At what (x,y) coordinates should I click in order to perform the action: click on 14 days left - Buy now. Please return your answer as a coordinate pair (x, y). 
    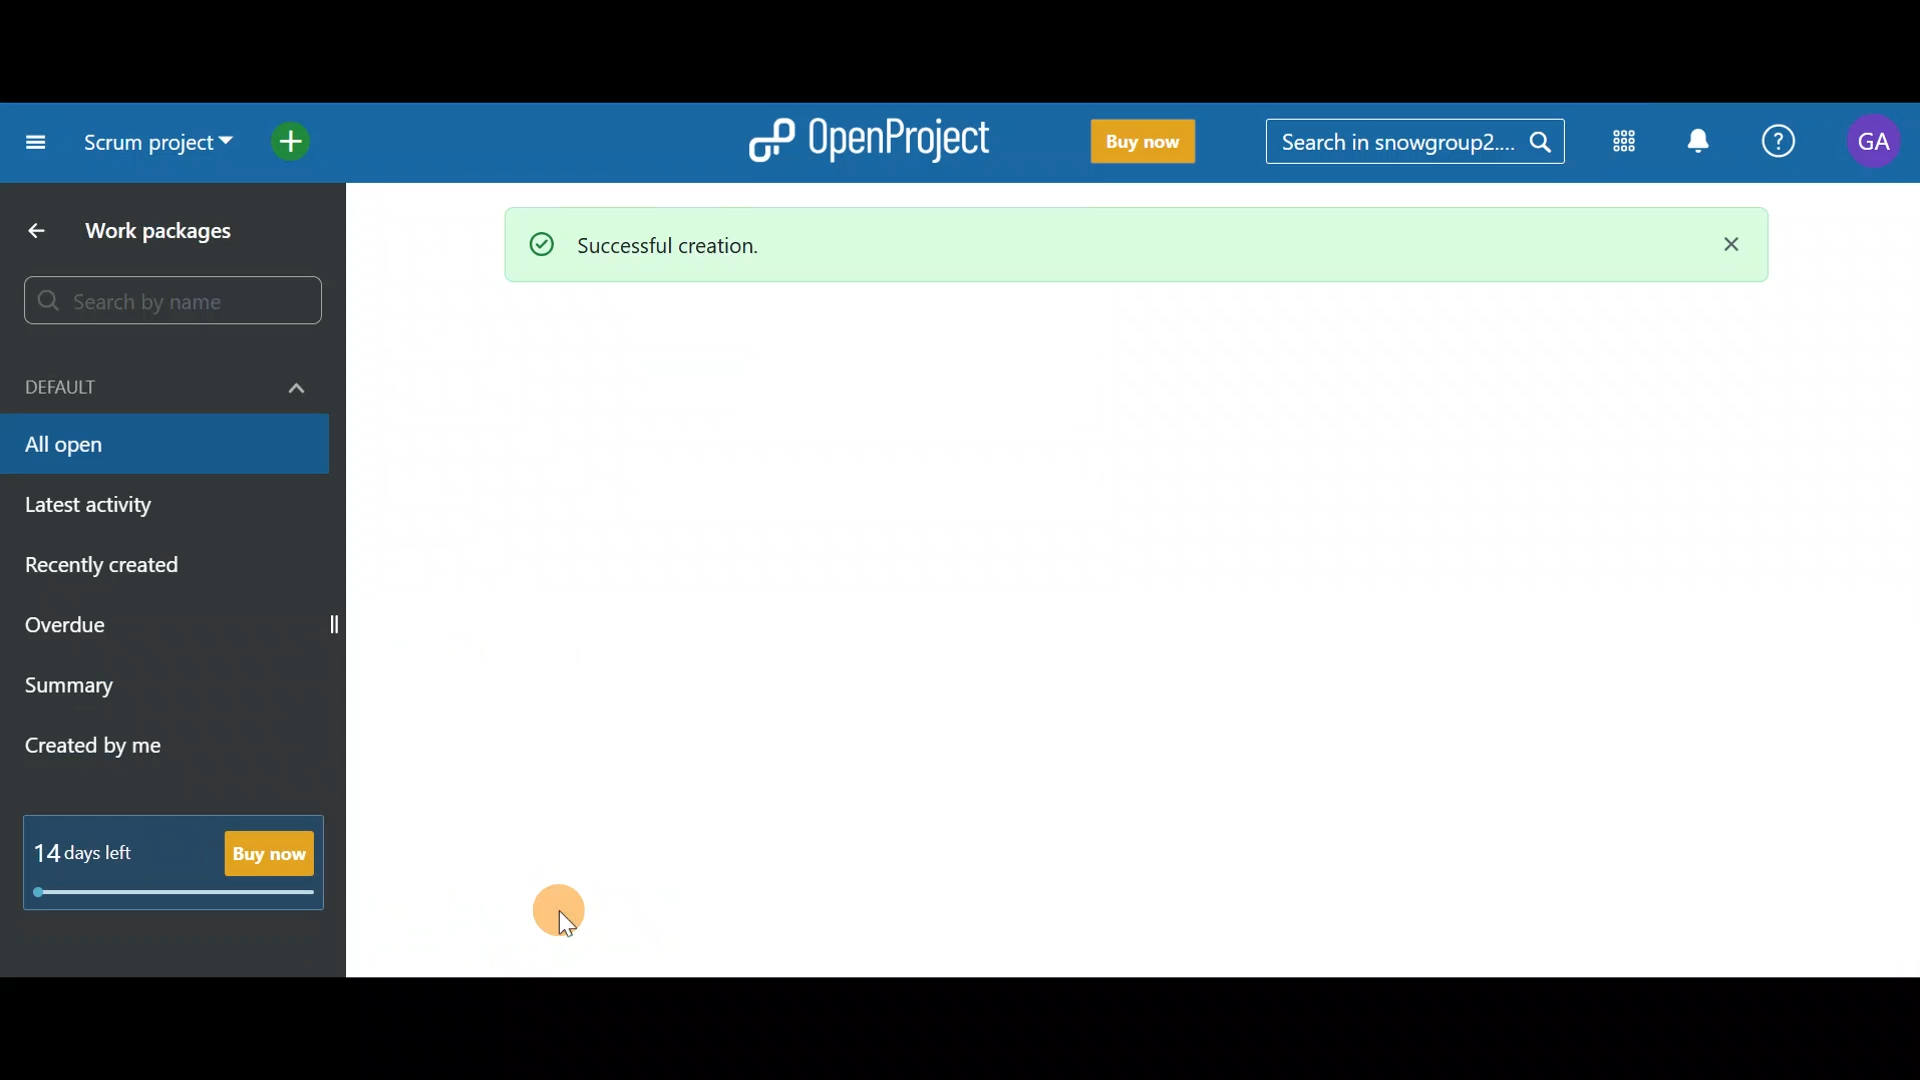
    Looking at the image, I should click on (174, 862).